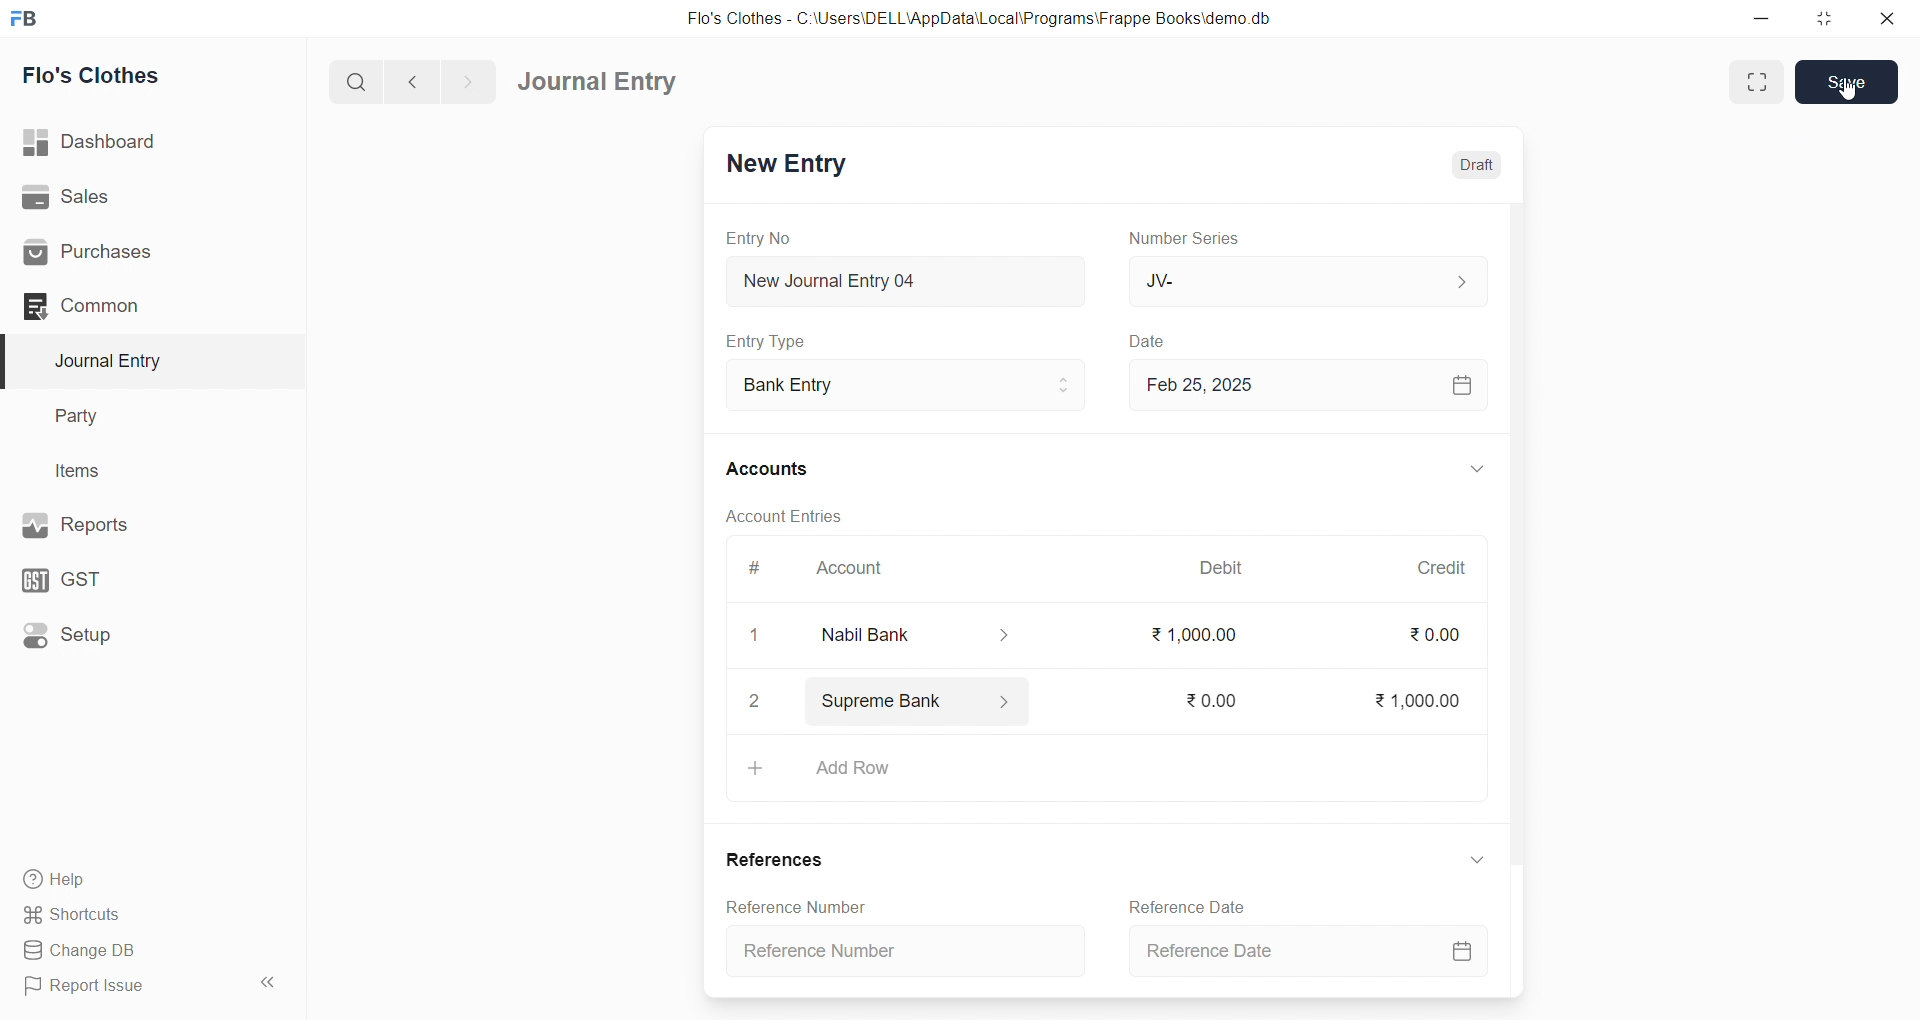  I want to click on Items, so click(138, 472).